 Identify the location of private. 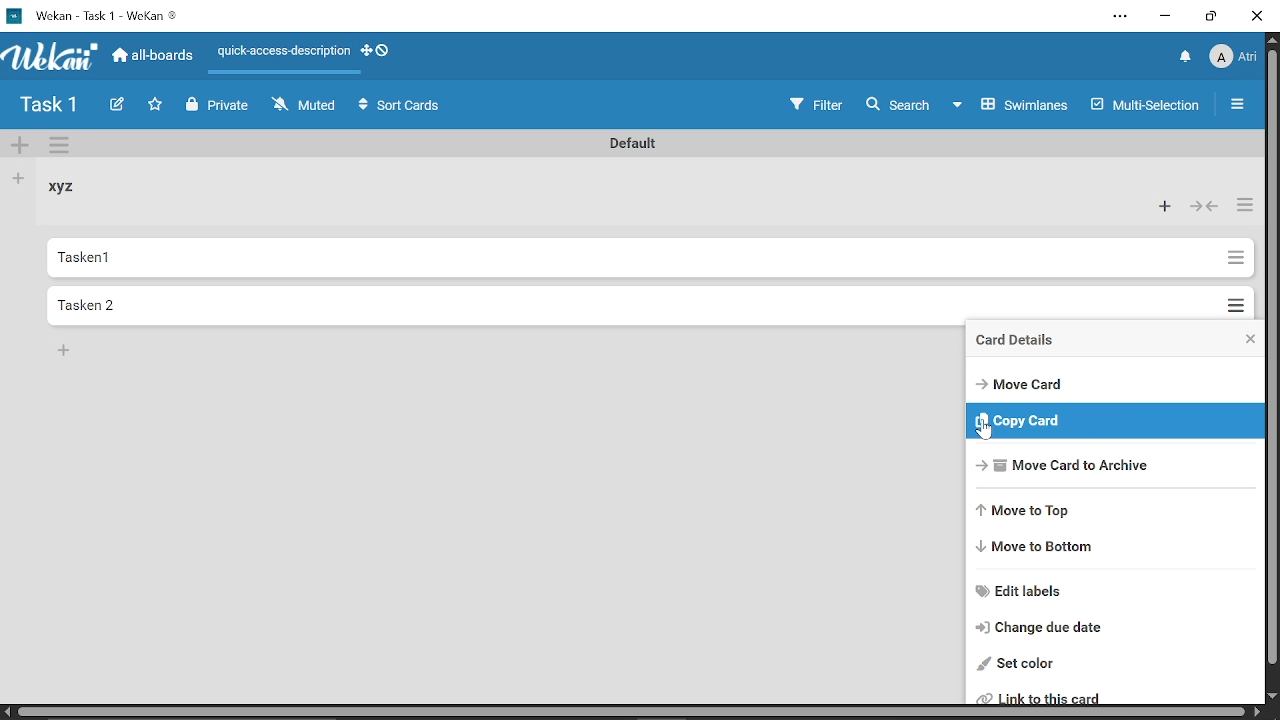
(222, 107).